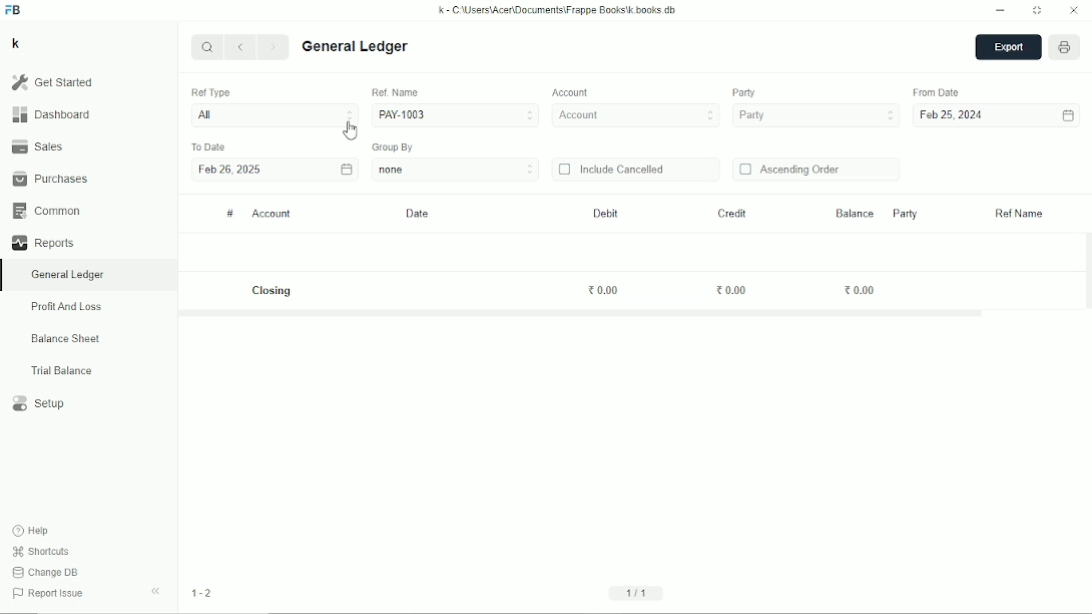  What do you see at coordinates (1074, 11) in the screenshot?
I see `Close` at bounding box center [1074, 11].